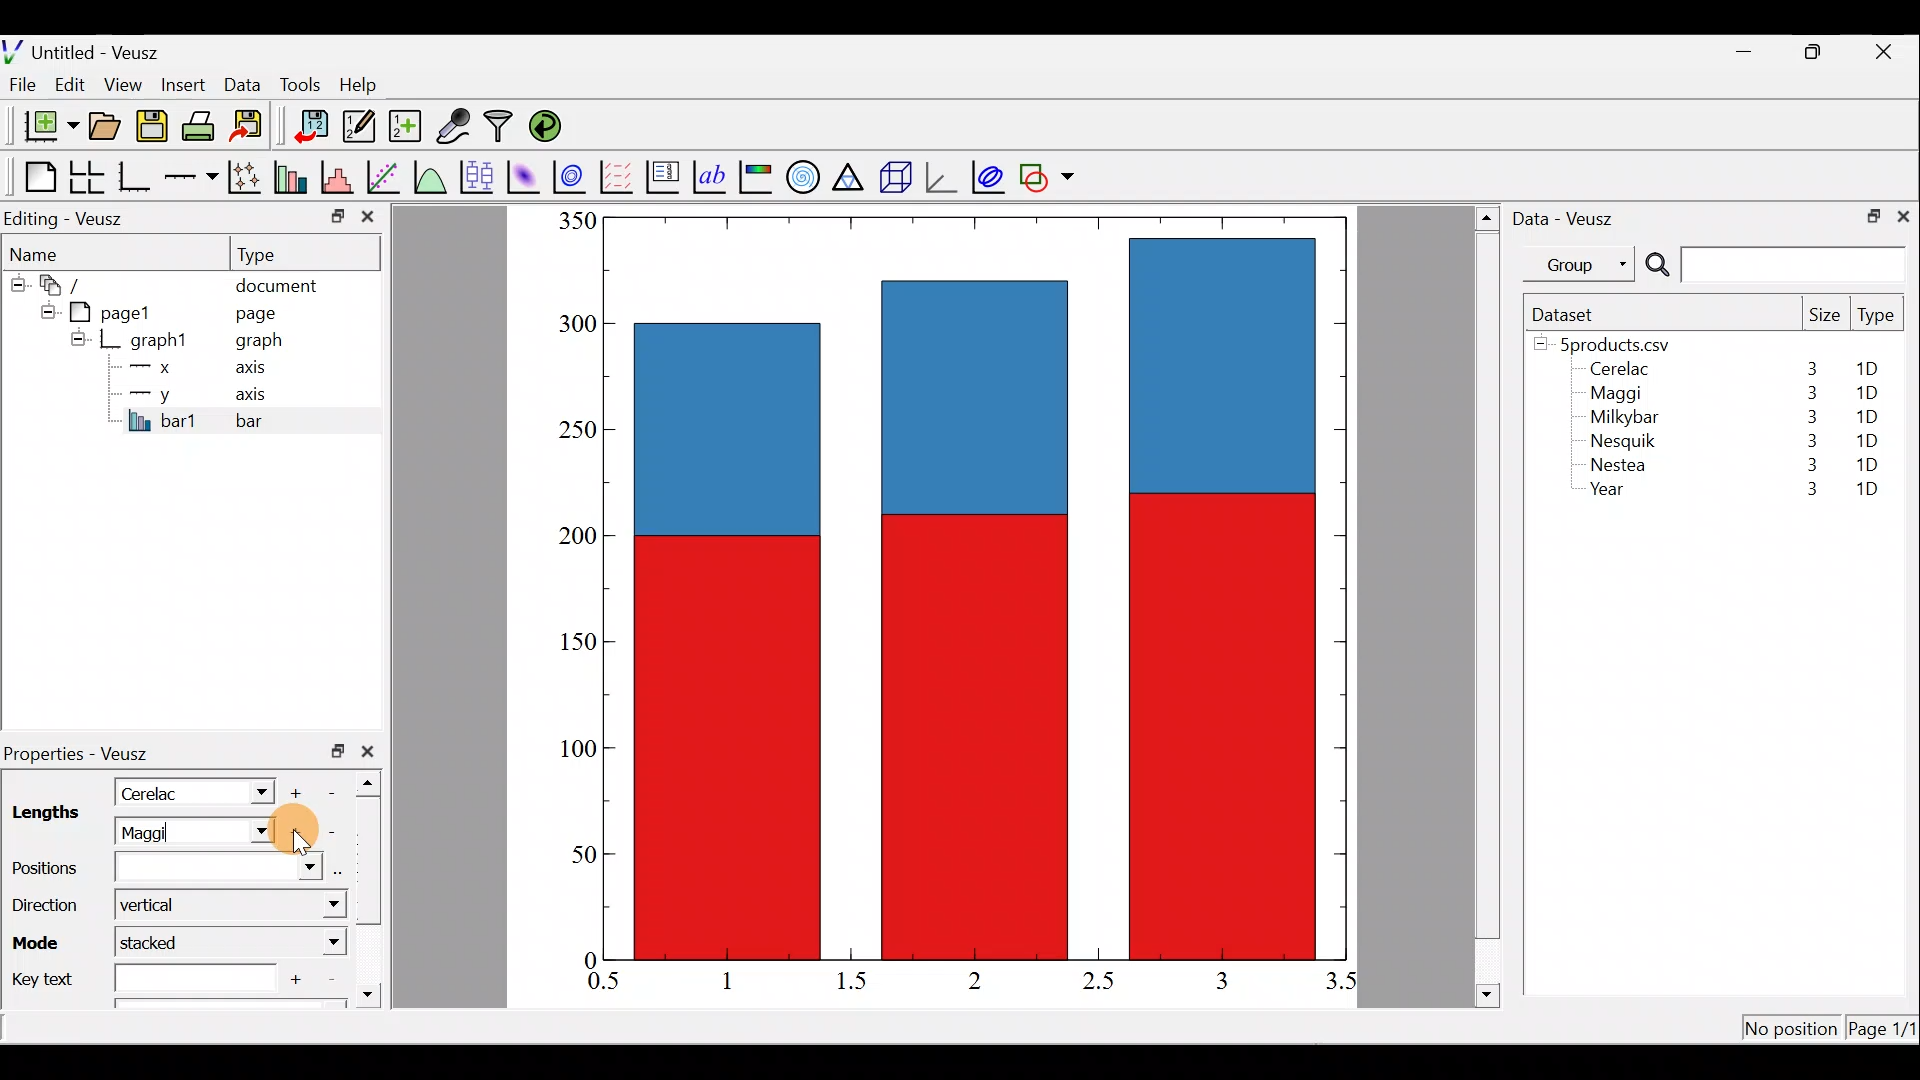  I want to click on Mode, so click(41, 939).